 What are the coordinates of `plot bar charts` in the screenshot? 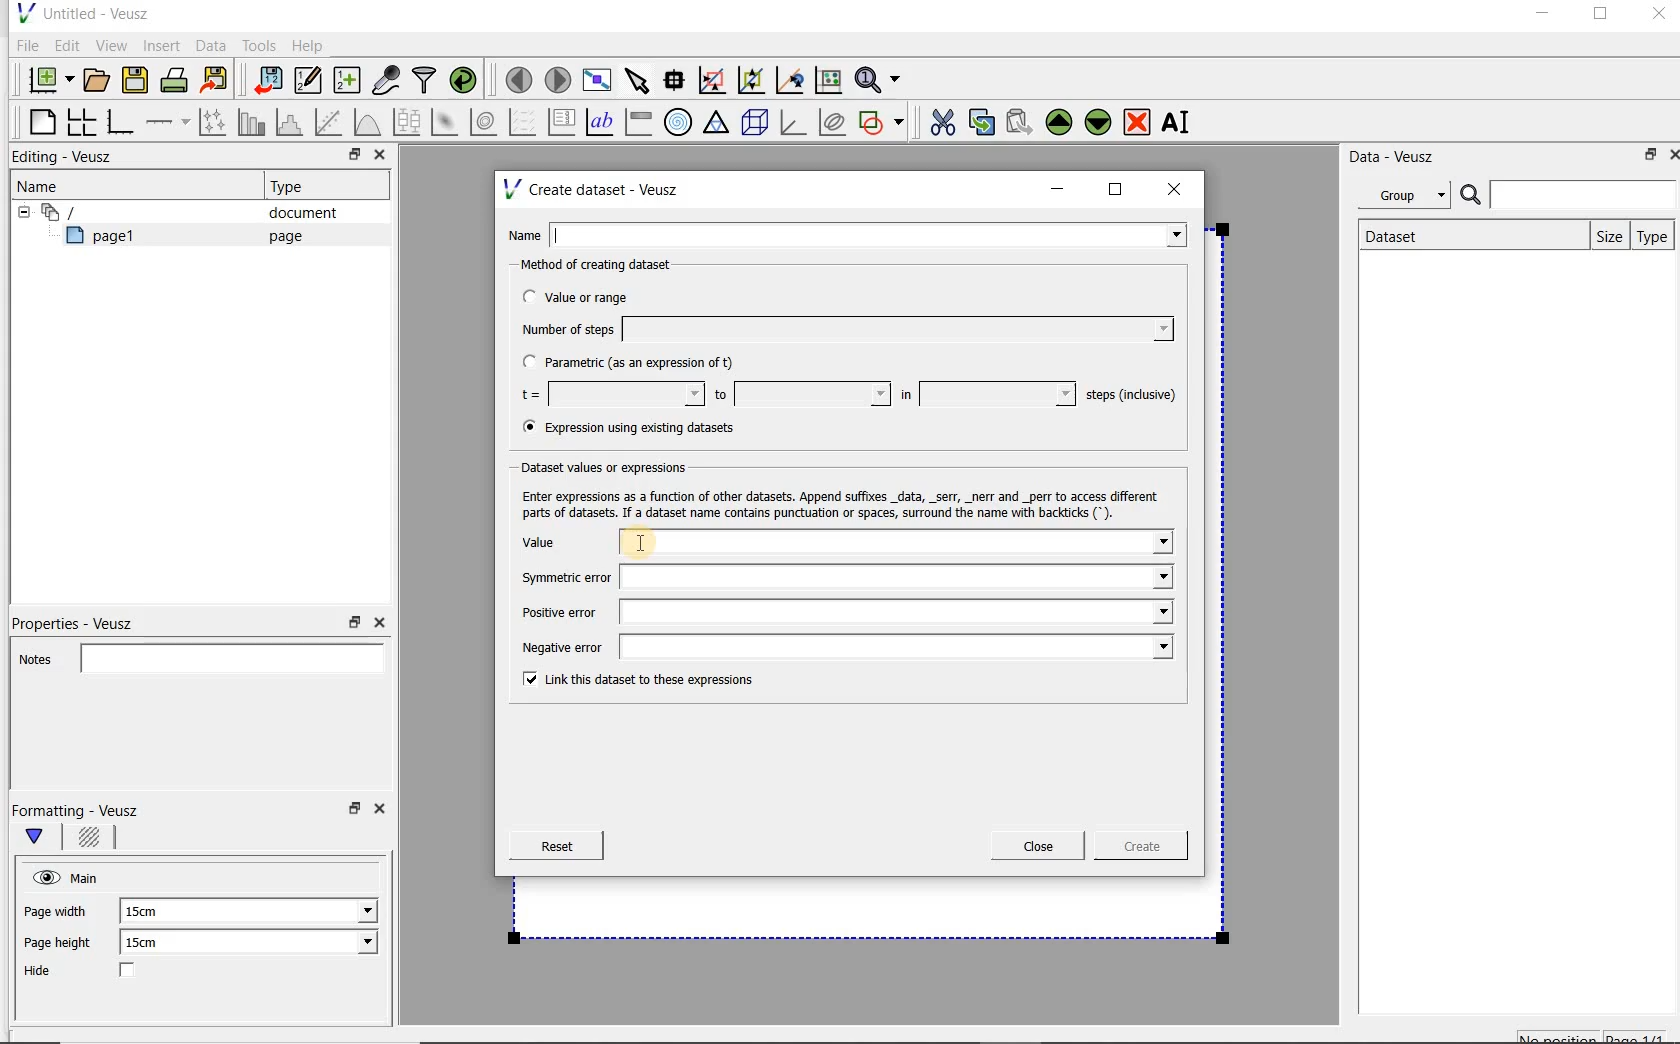 It's located at (252, 122).